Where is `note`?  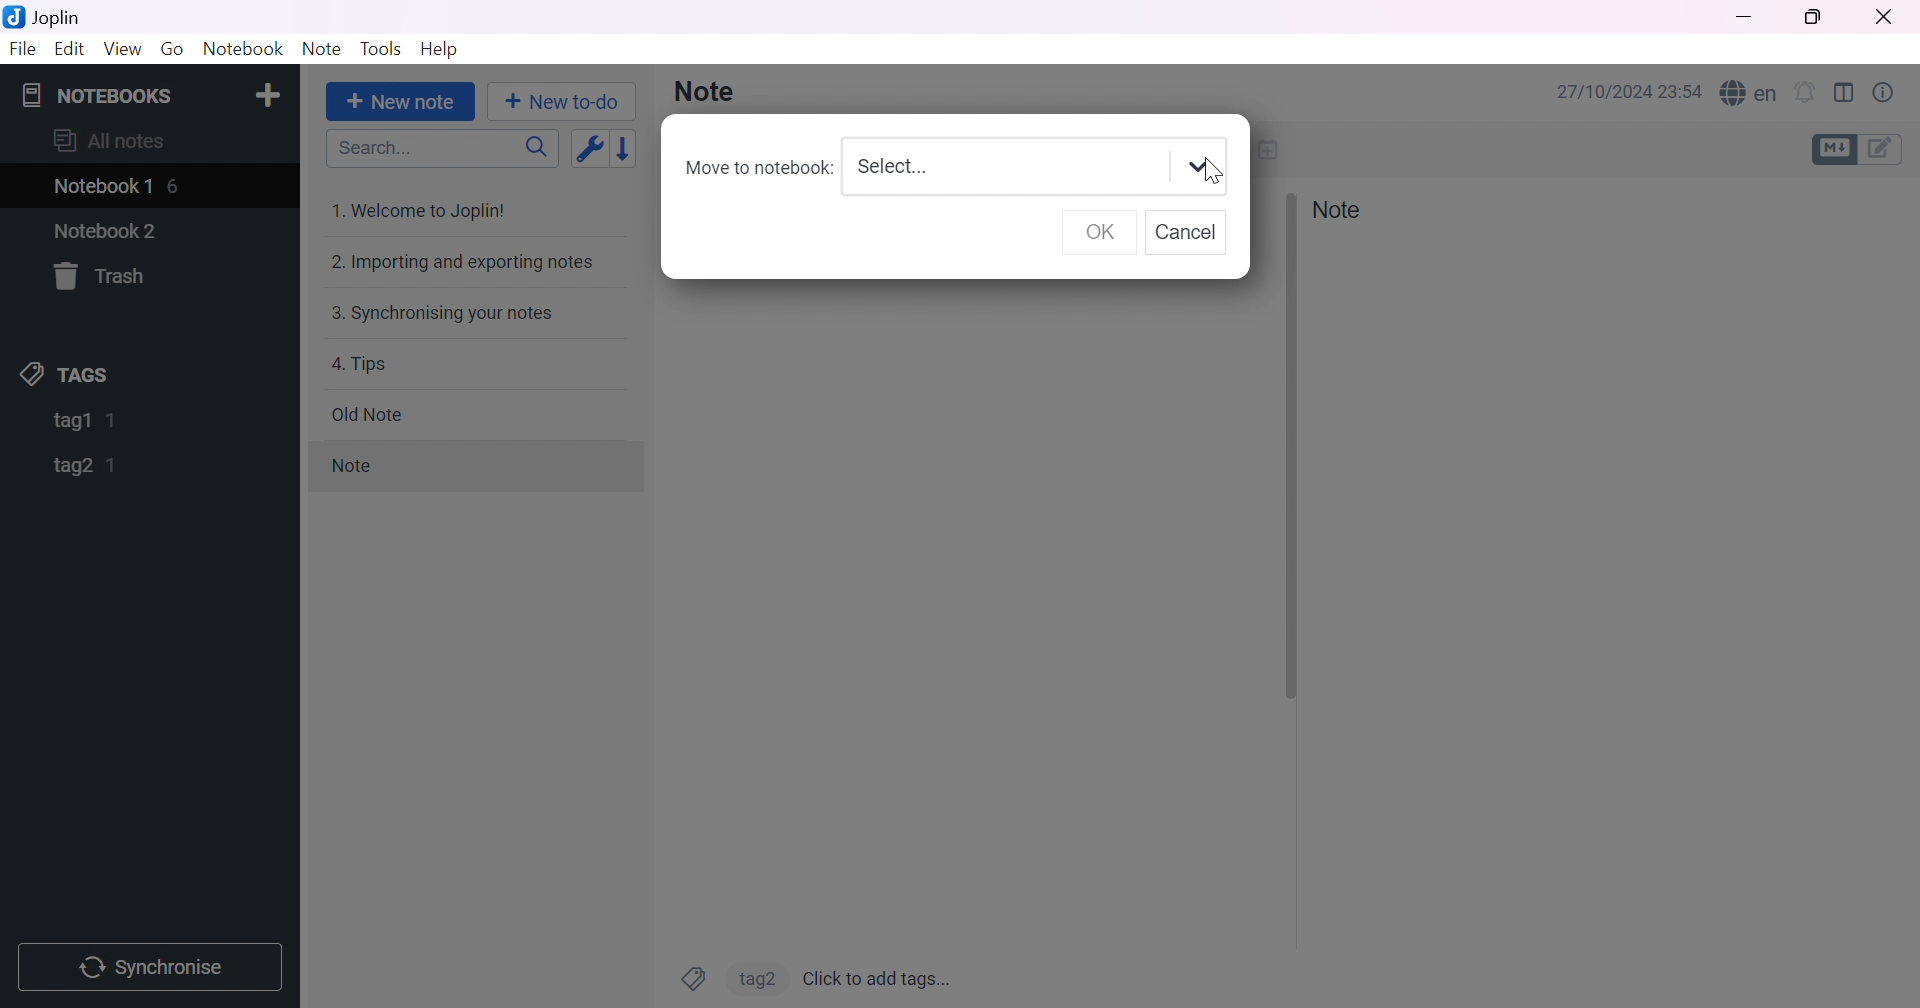 note is located at coordinates (379, 467).